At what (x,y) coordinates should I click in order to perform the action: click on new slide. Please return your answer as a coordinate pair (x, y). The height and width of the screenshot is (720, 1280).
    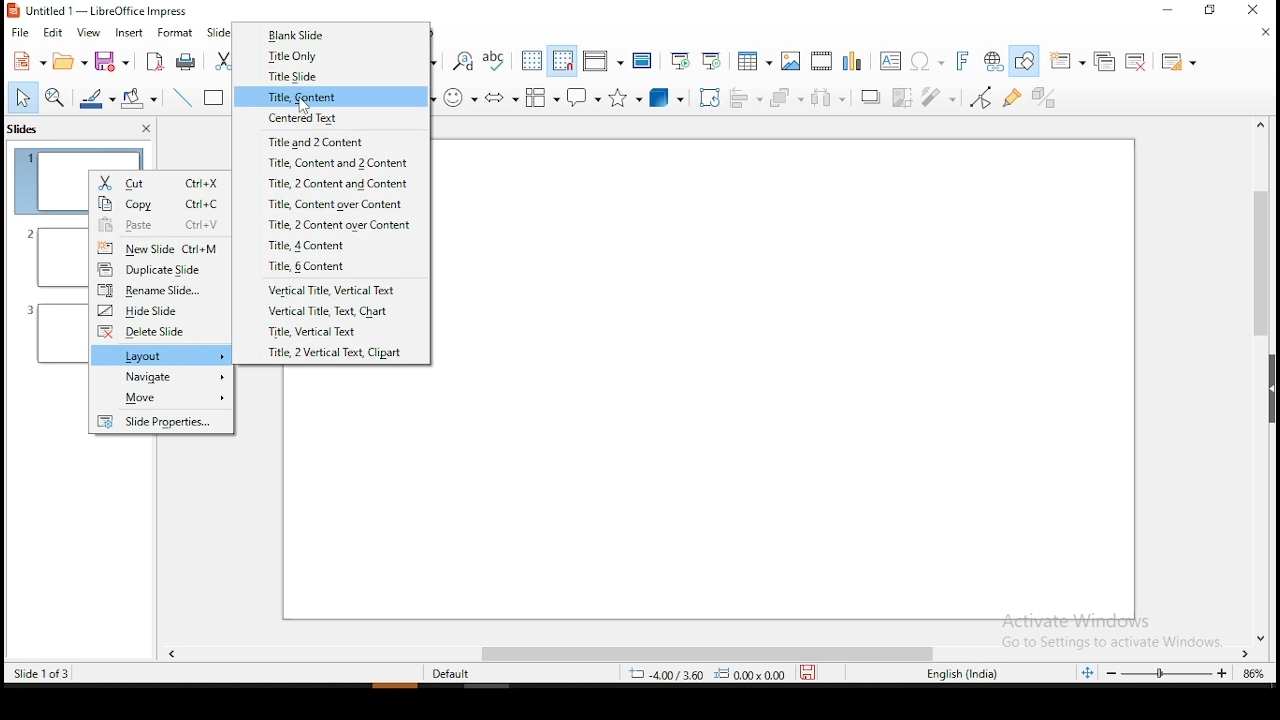
    Looking at the image, I should click on (162, 248).